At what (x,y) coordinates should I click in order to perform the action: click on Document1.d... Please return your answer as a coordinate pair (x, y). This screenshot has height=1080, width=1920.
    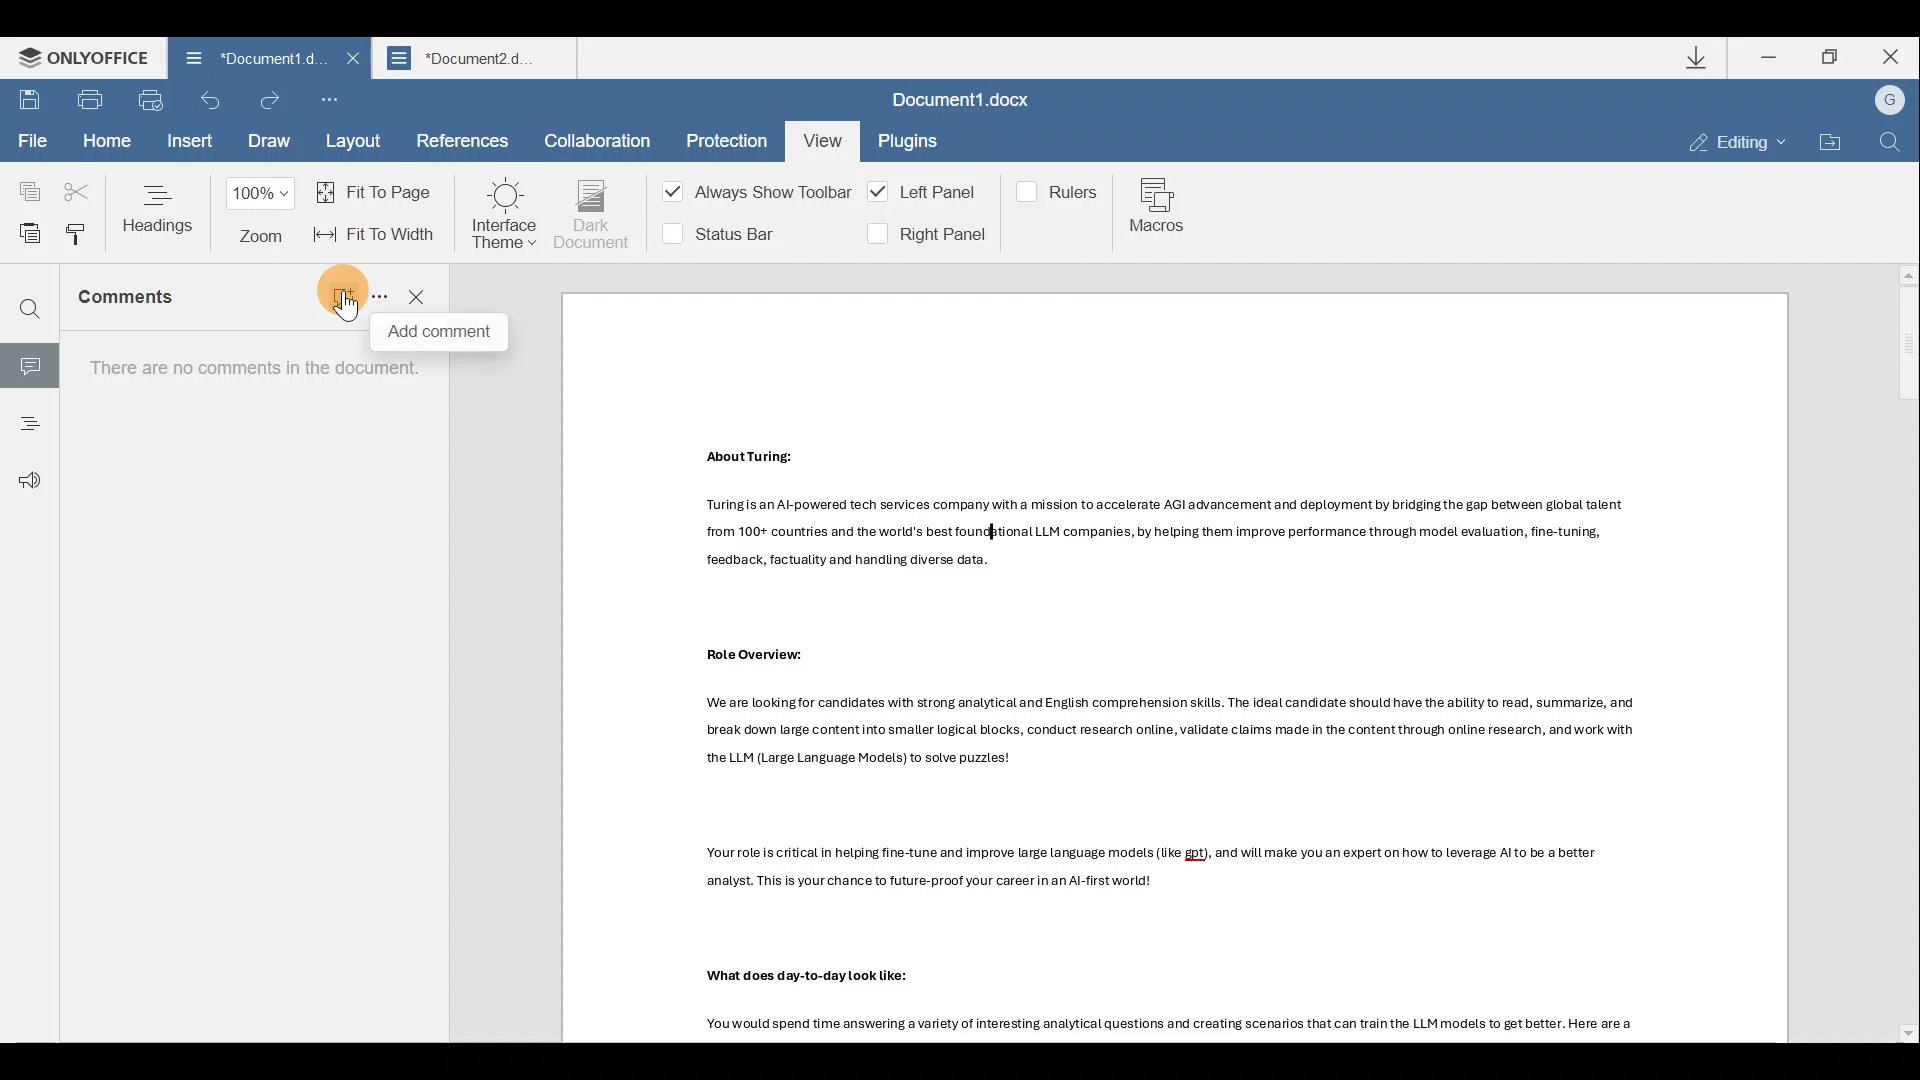
    Looking at the image, I should click on (241, 61).